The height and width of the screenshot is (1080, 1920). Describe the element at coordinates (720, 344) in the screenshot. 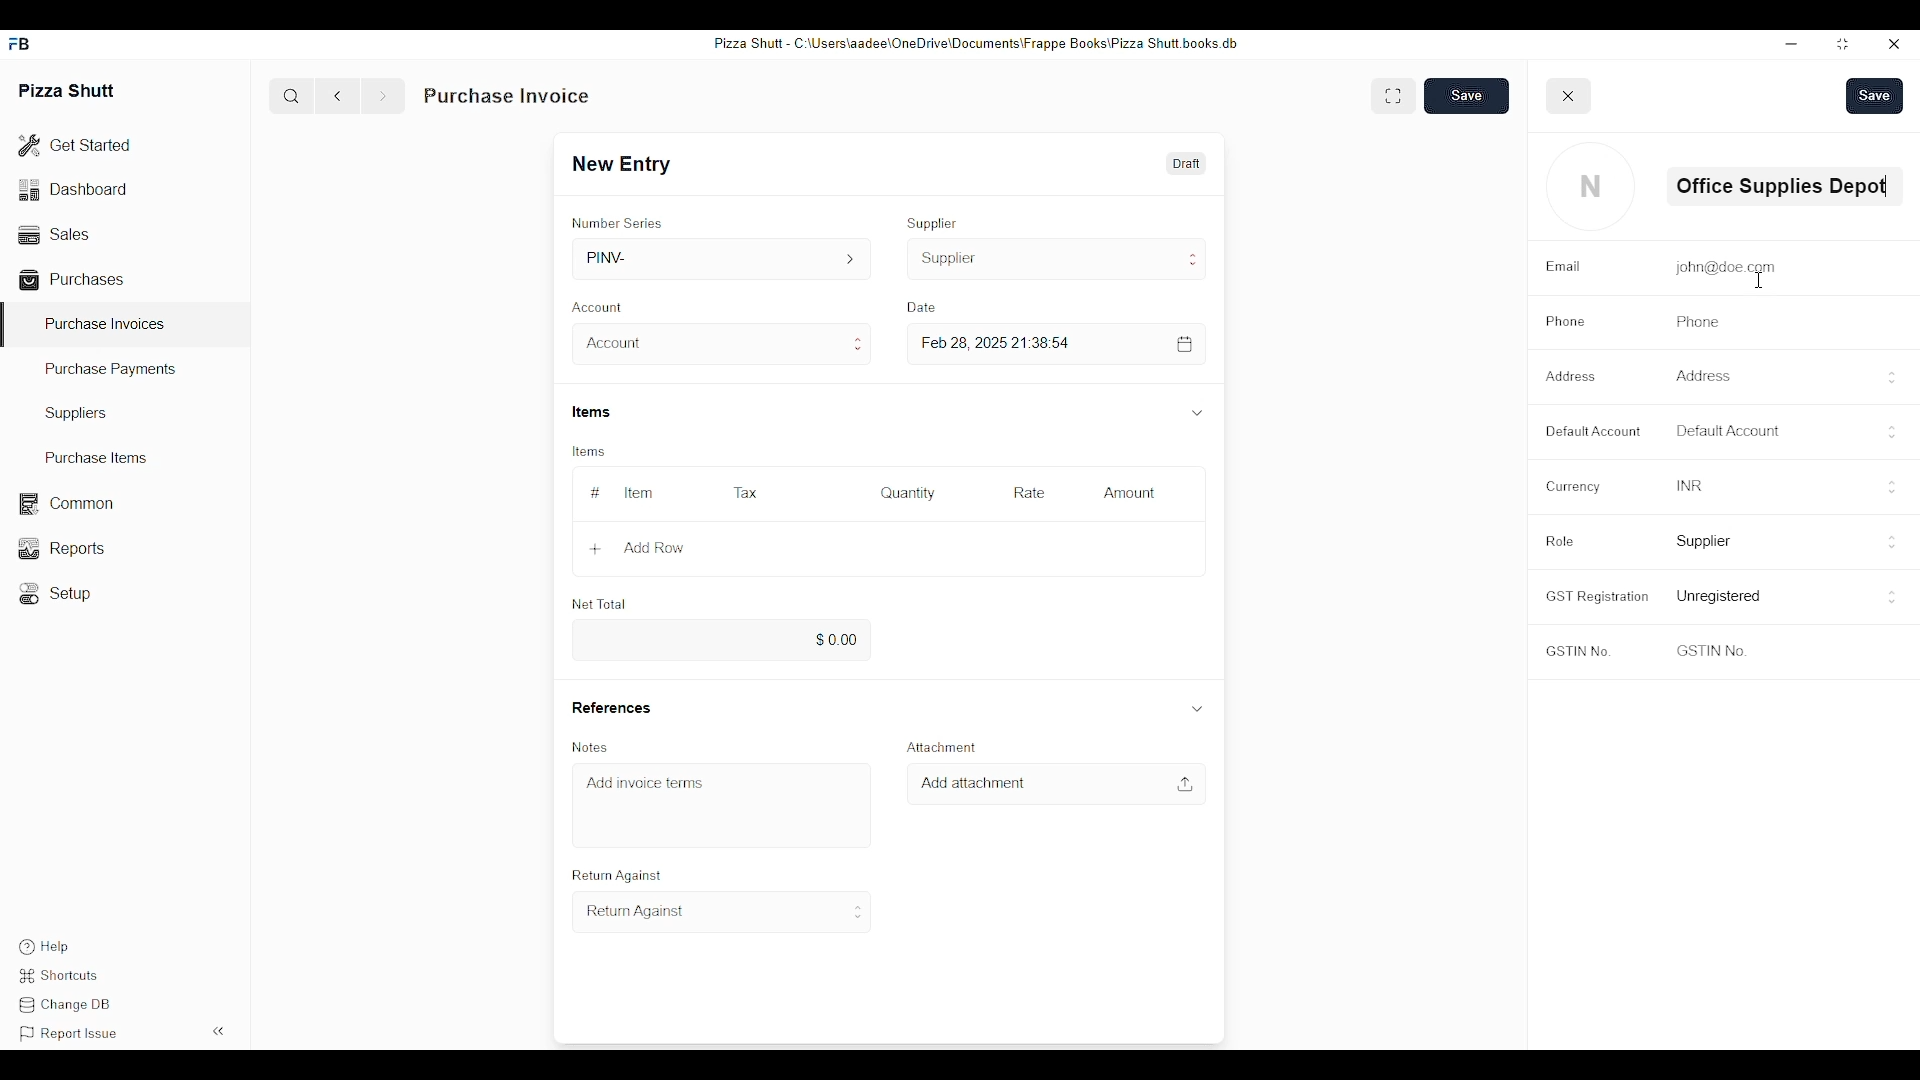

I see `Account` at that location.